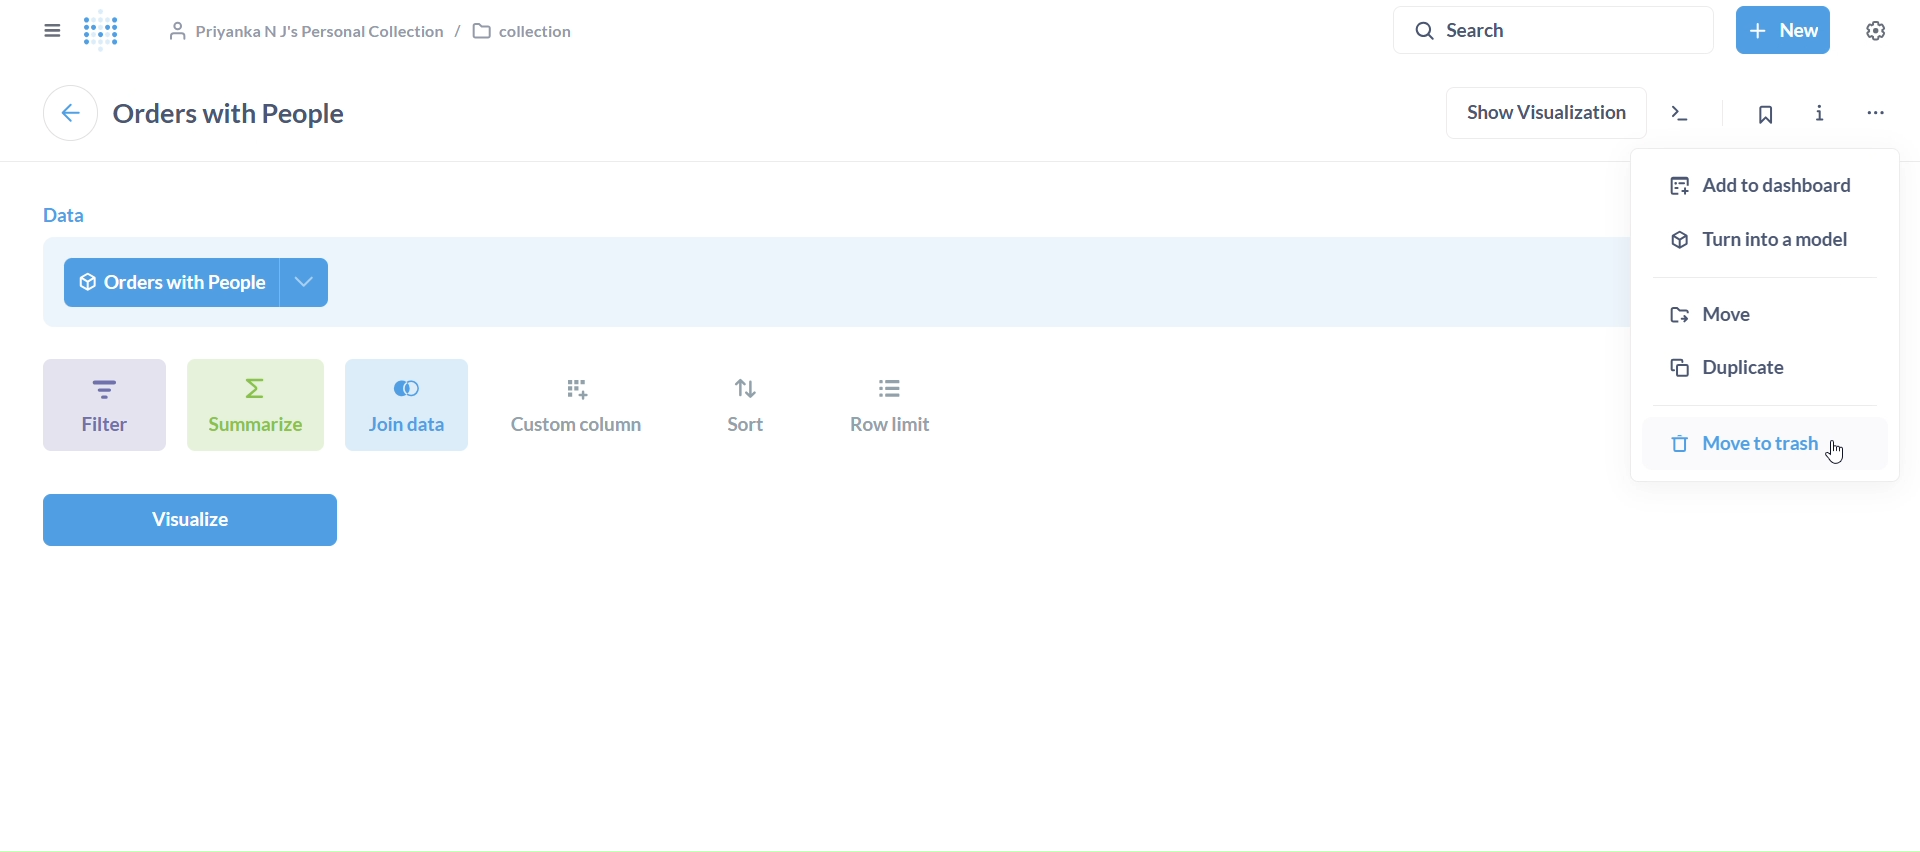 This screenshot has width=1920, height=852. I want to click on bookmark, so click(1762, 111).